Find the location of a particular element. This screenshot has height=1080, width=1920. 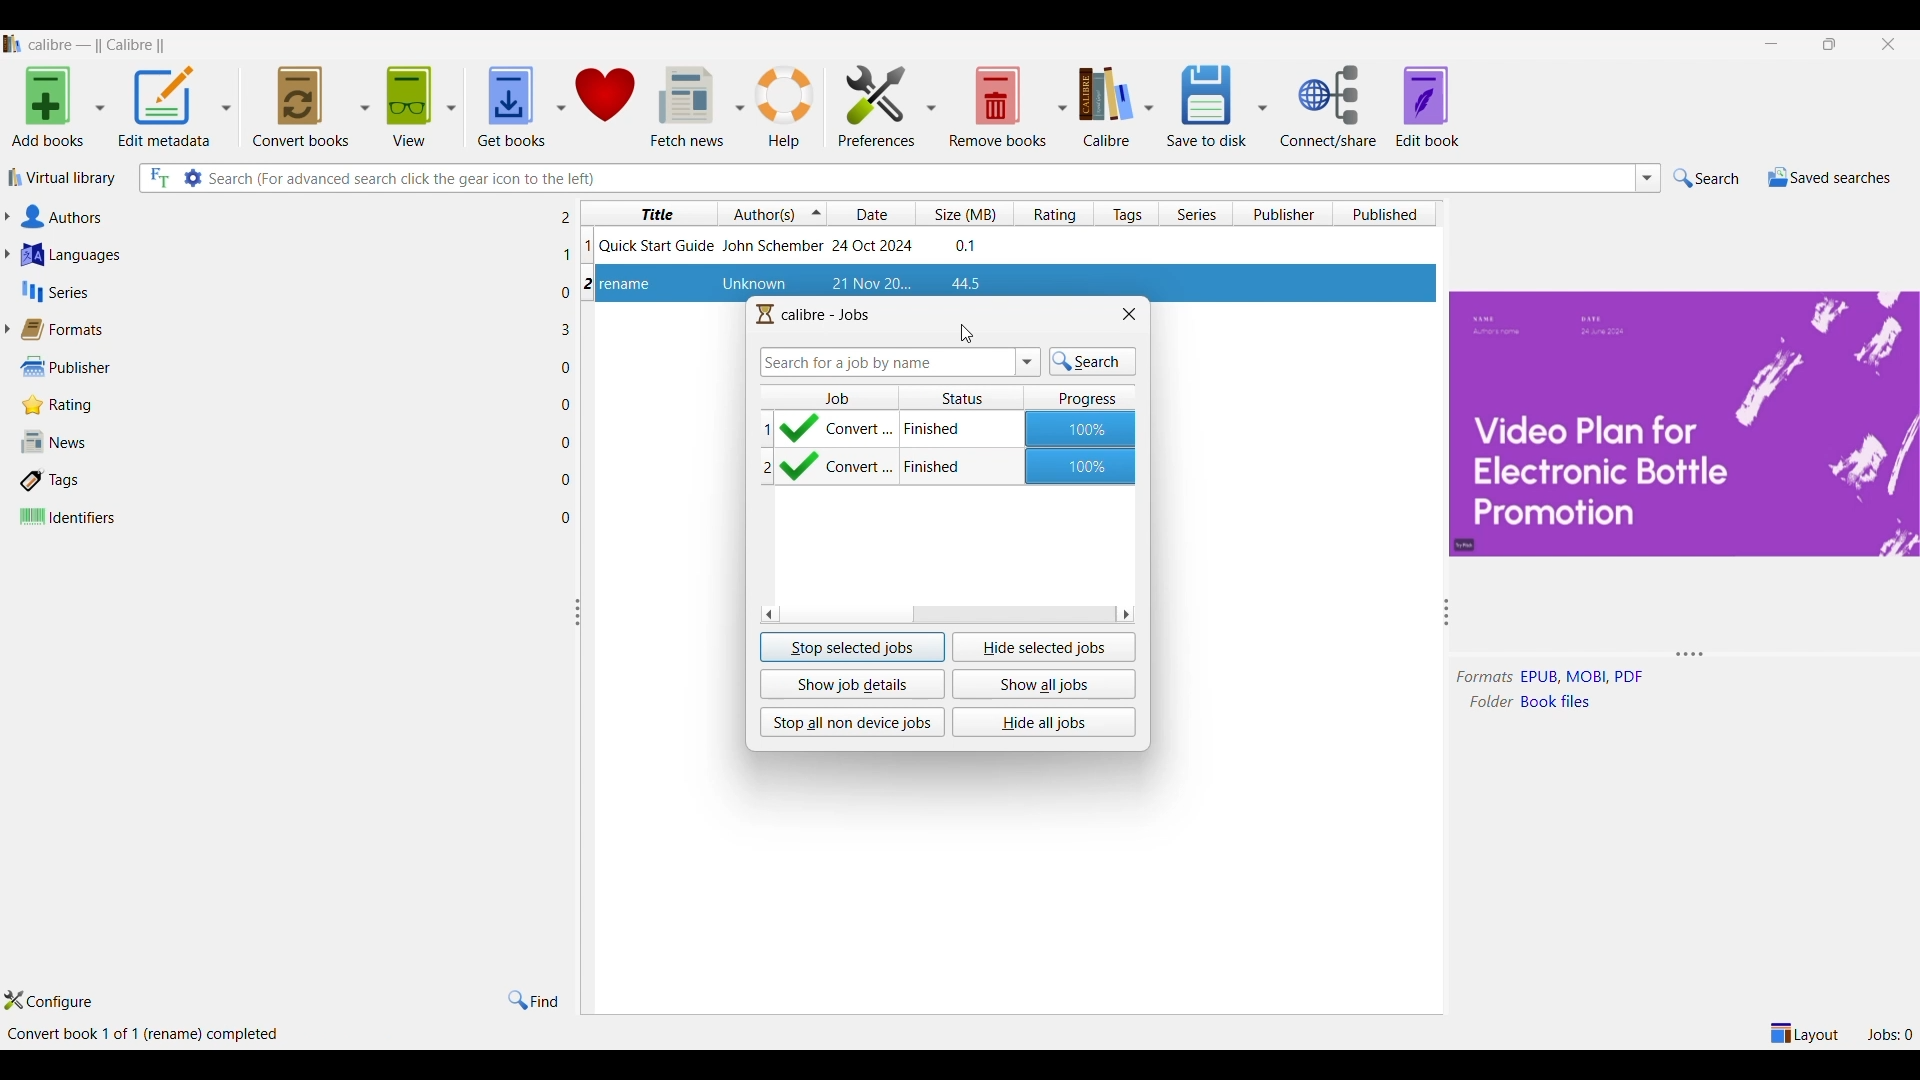

Horizontal slider is located at coordinates (947, 614).